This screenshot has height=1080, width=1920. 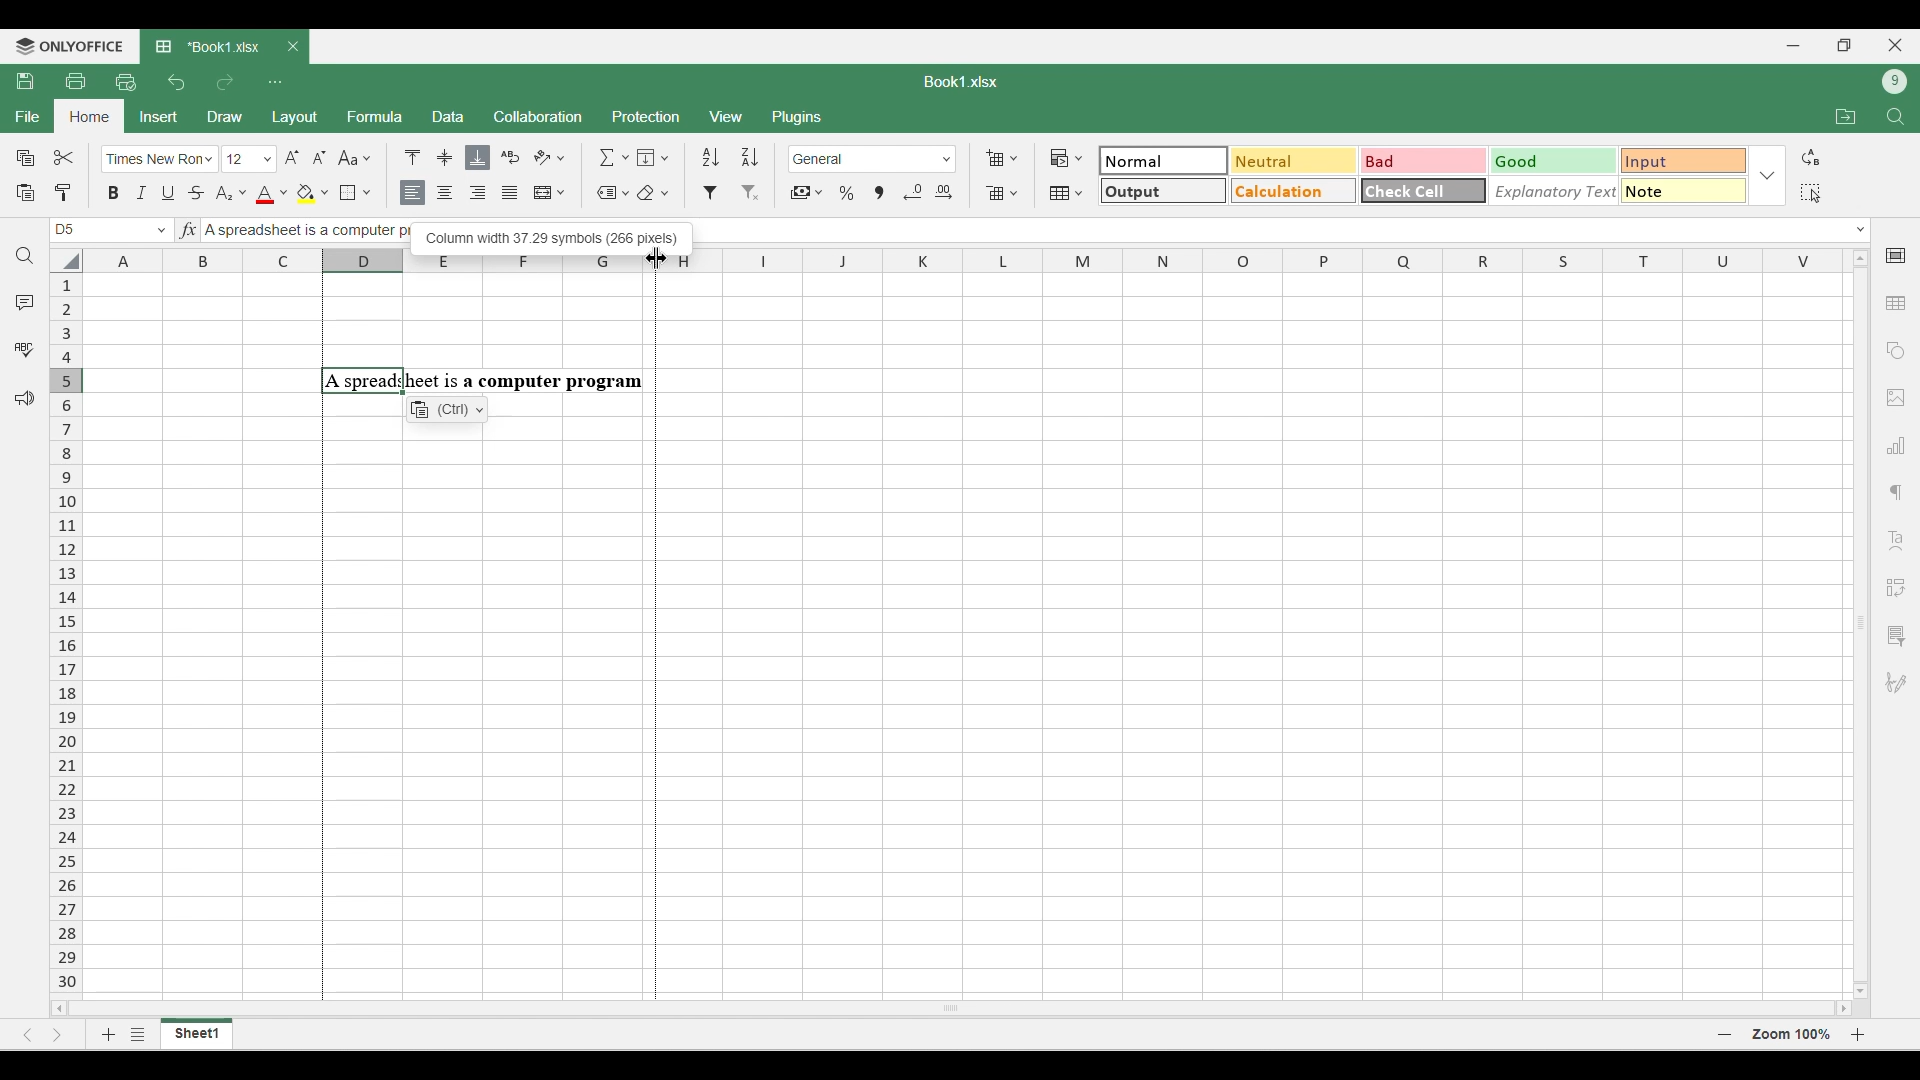 I want to click on Spell check, so click(x=24, y=349).